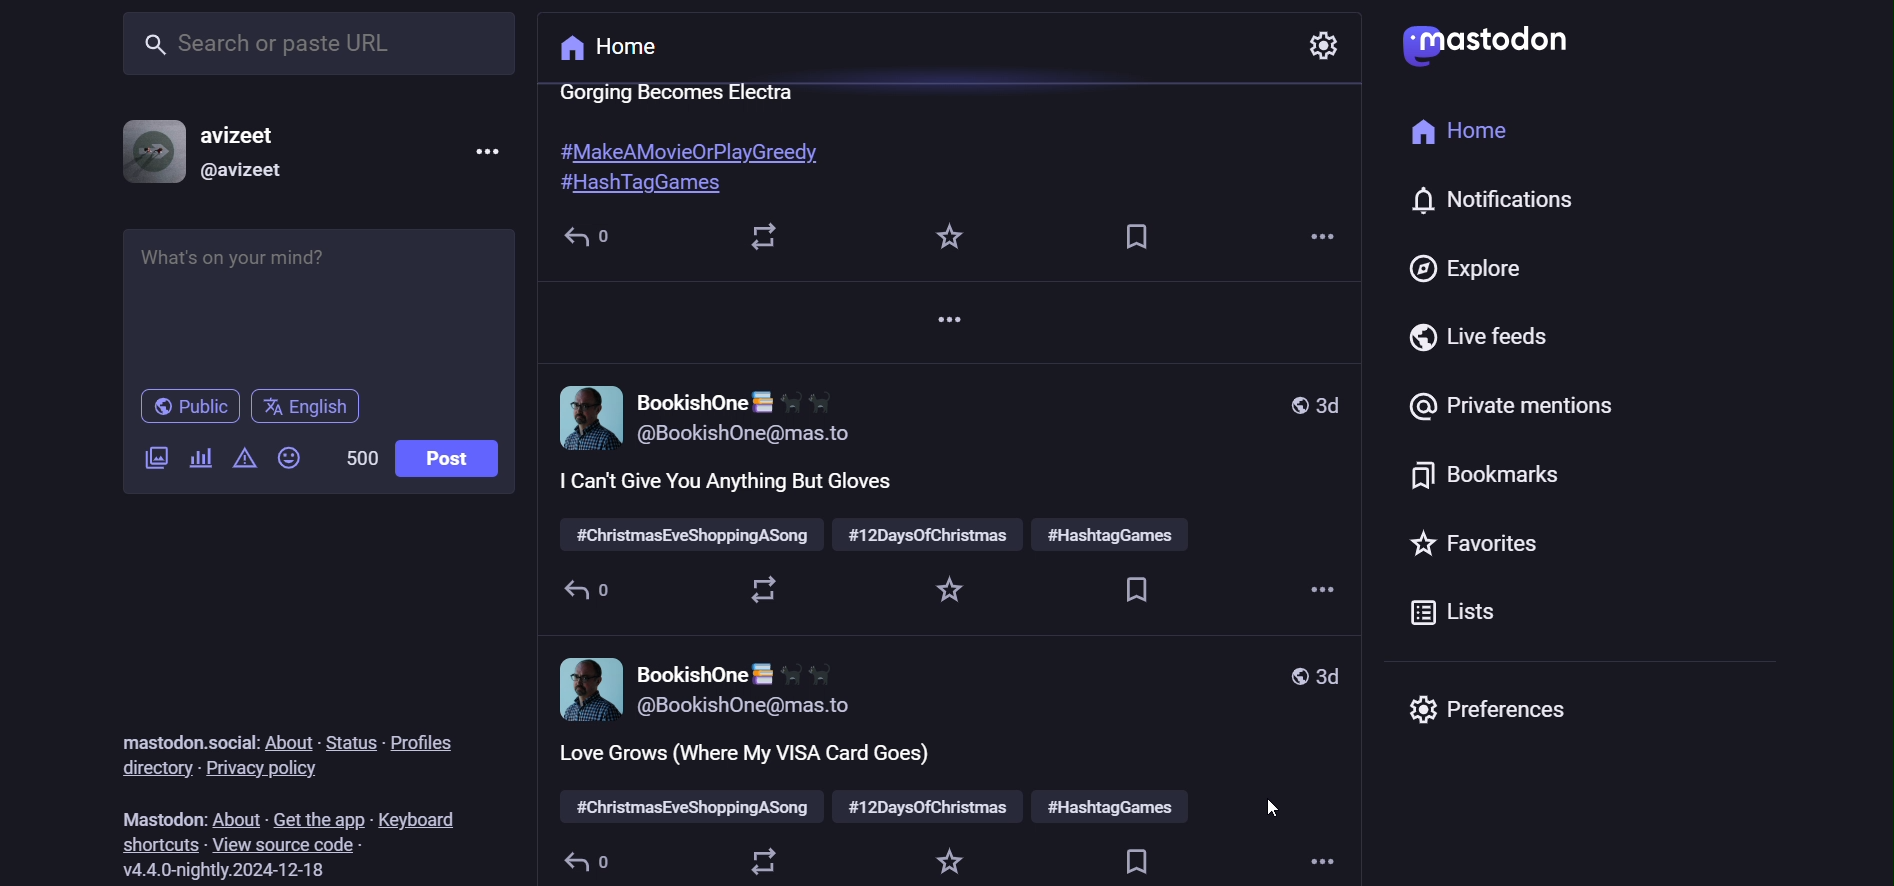  What do you see at coordinates (1516, 404) in the screenshot?
I see `private mention` at bounding box center [1516, 404].